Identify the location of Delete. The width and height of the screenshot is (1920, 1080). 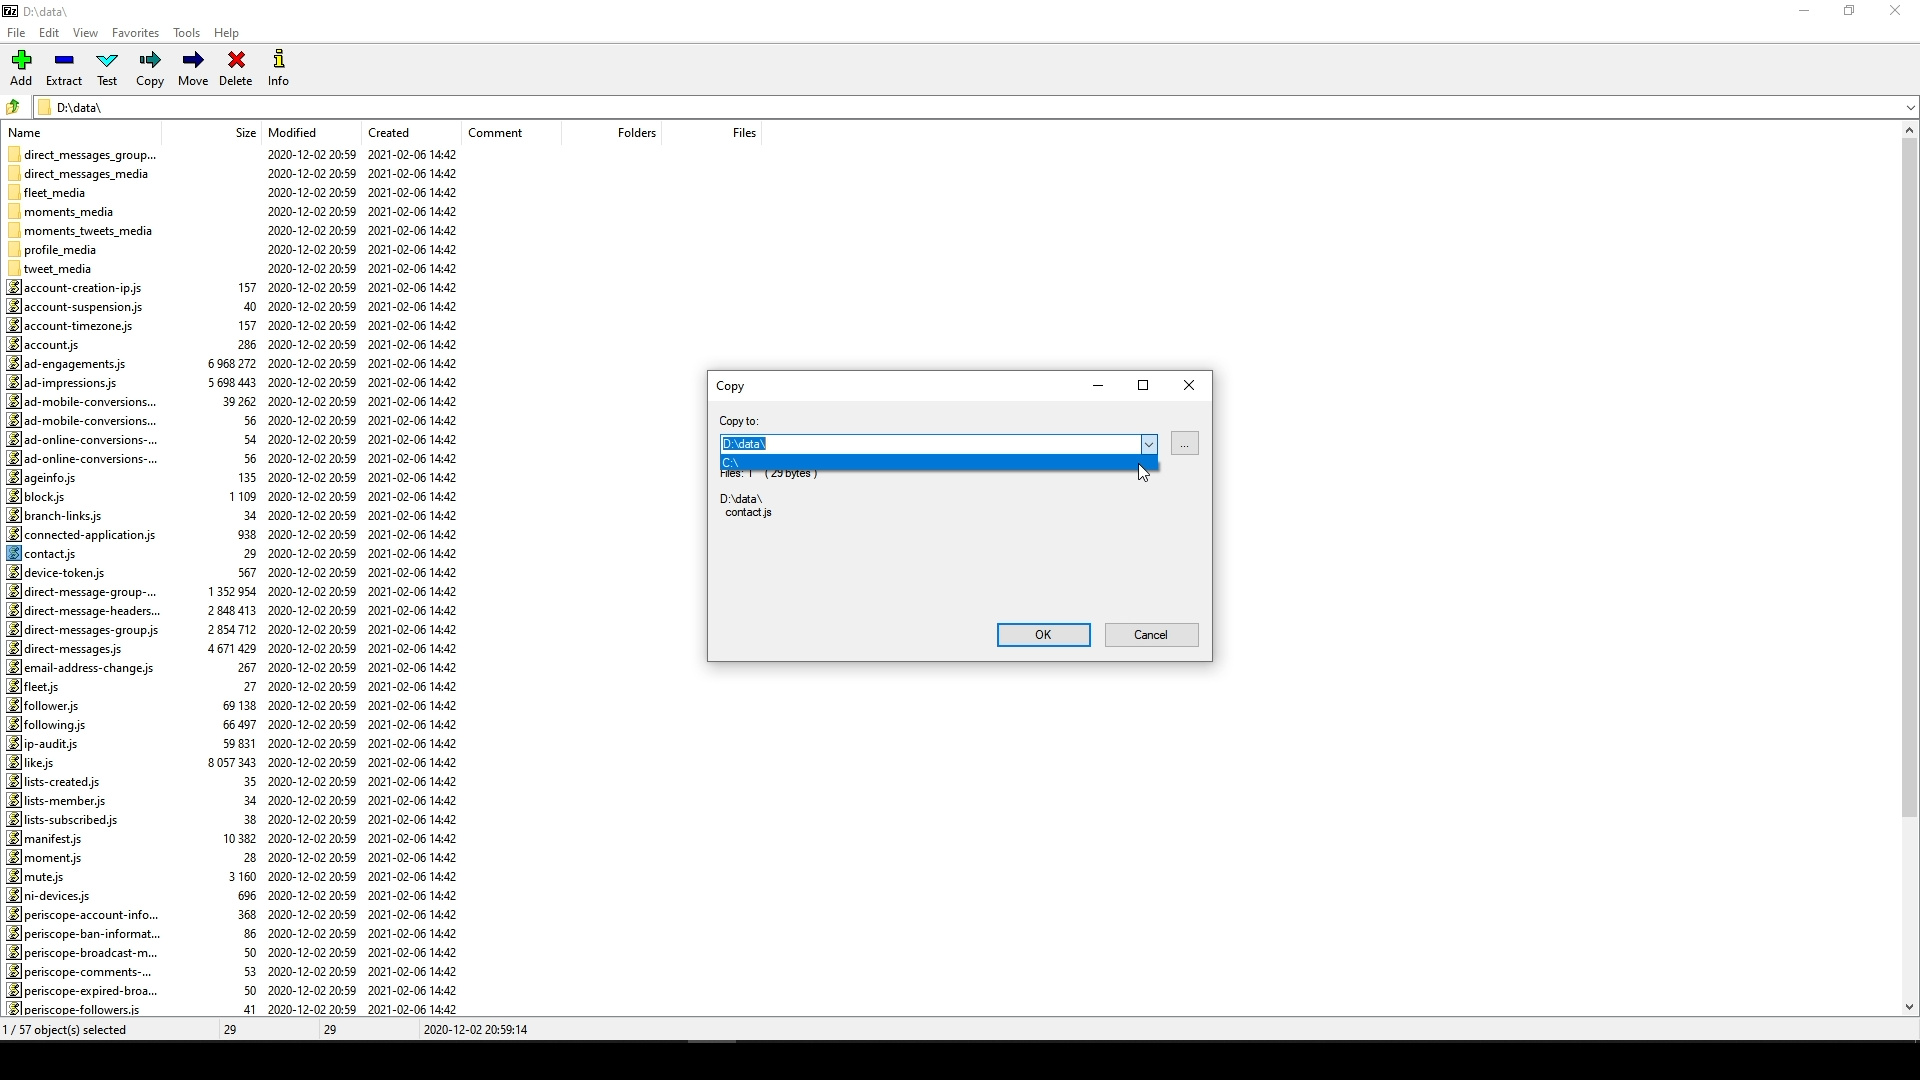
(235, 71).